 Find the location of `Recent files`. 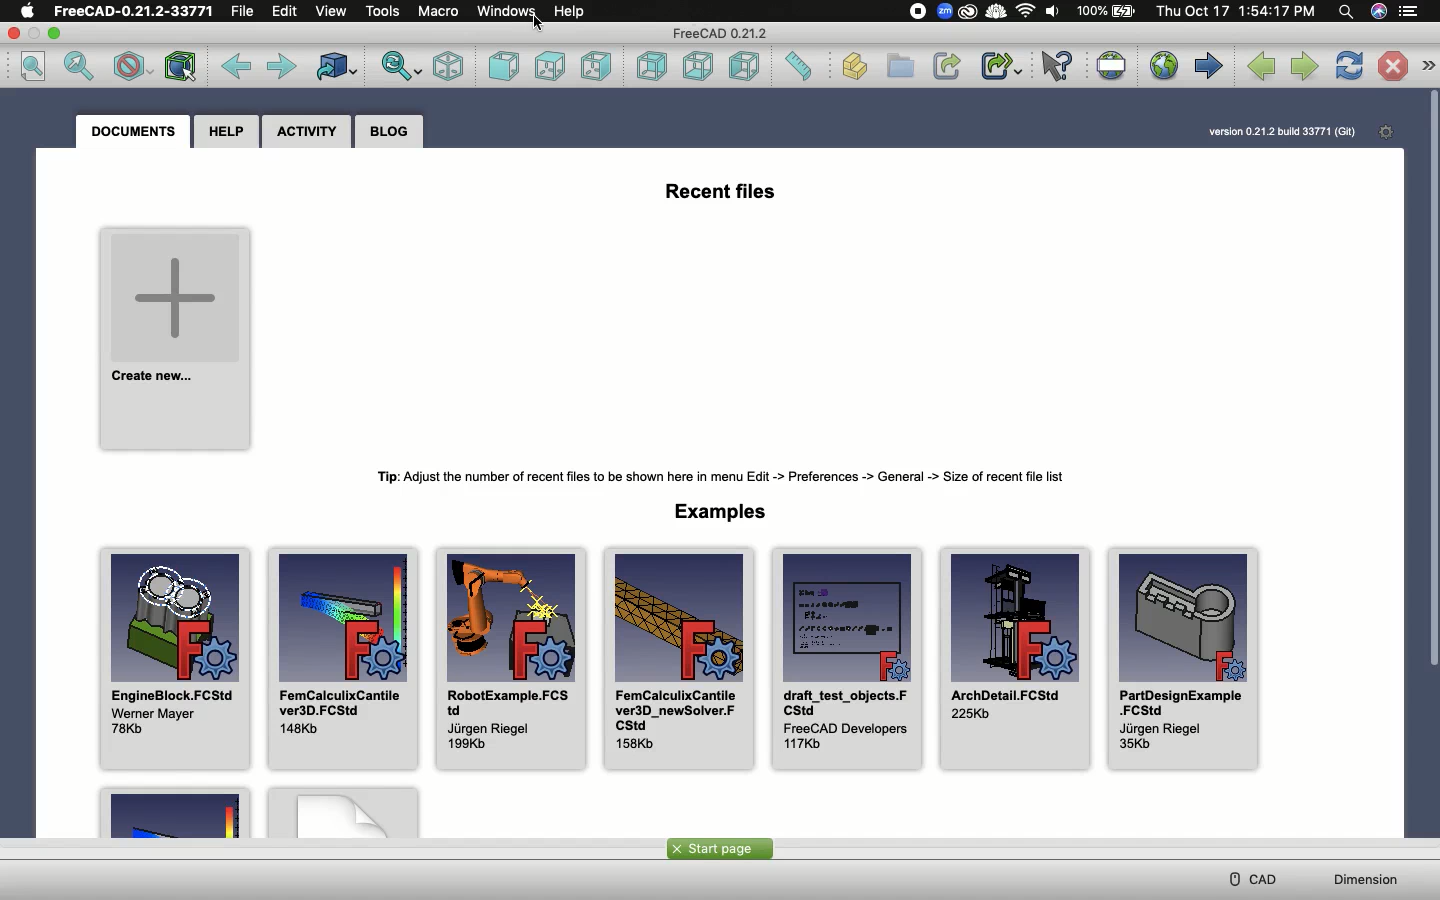

Recent files is located at coordinates (719, 191).